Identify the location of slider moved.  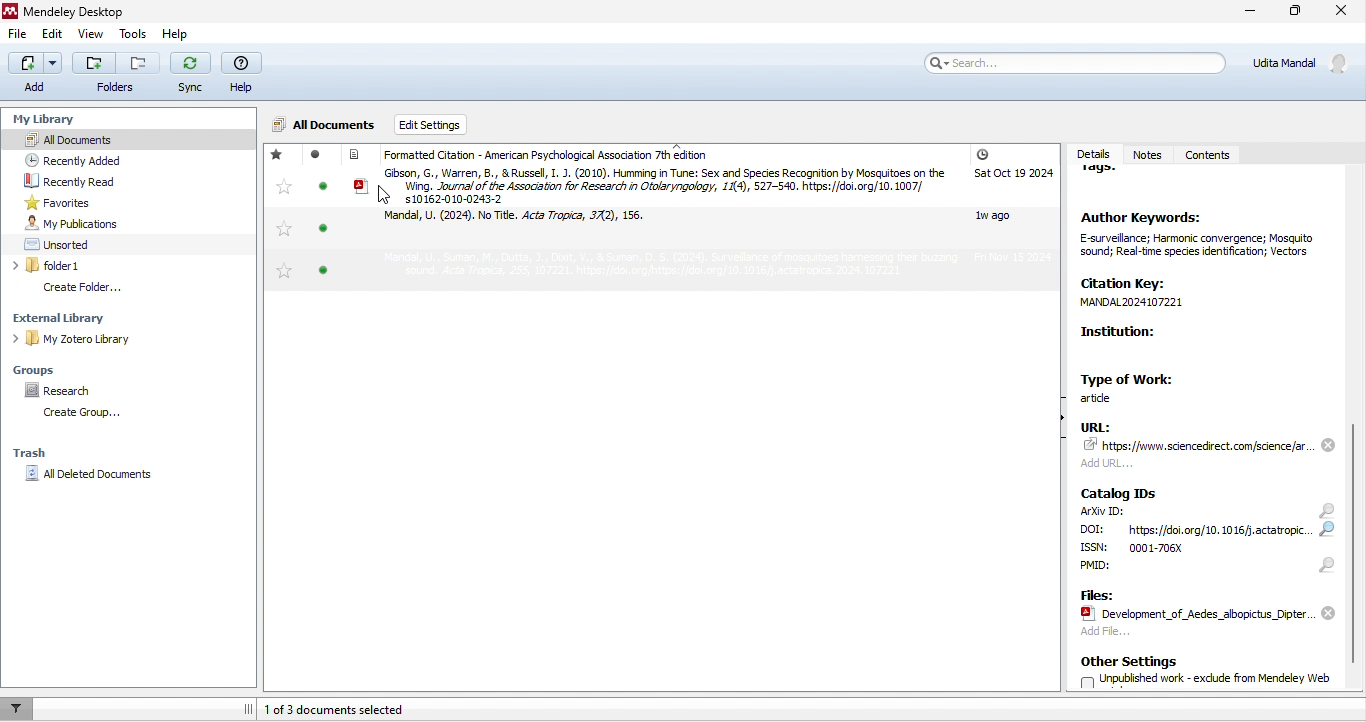
(1357, 548).